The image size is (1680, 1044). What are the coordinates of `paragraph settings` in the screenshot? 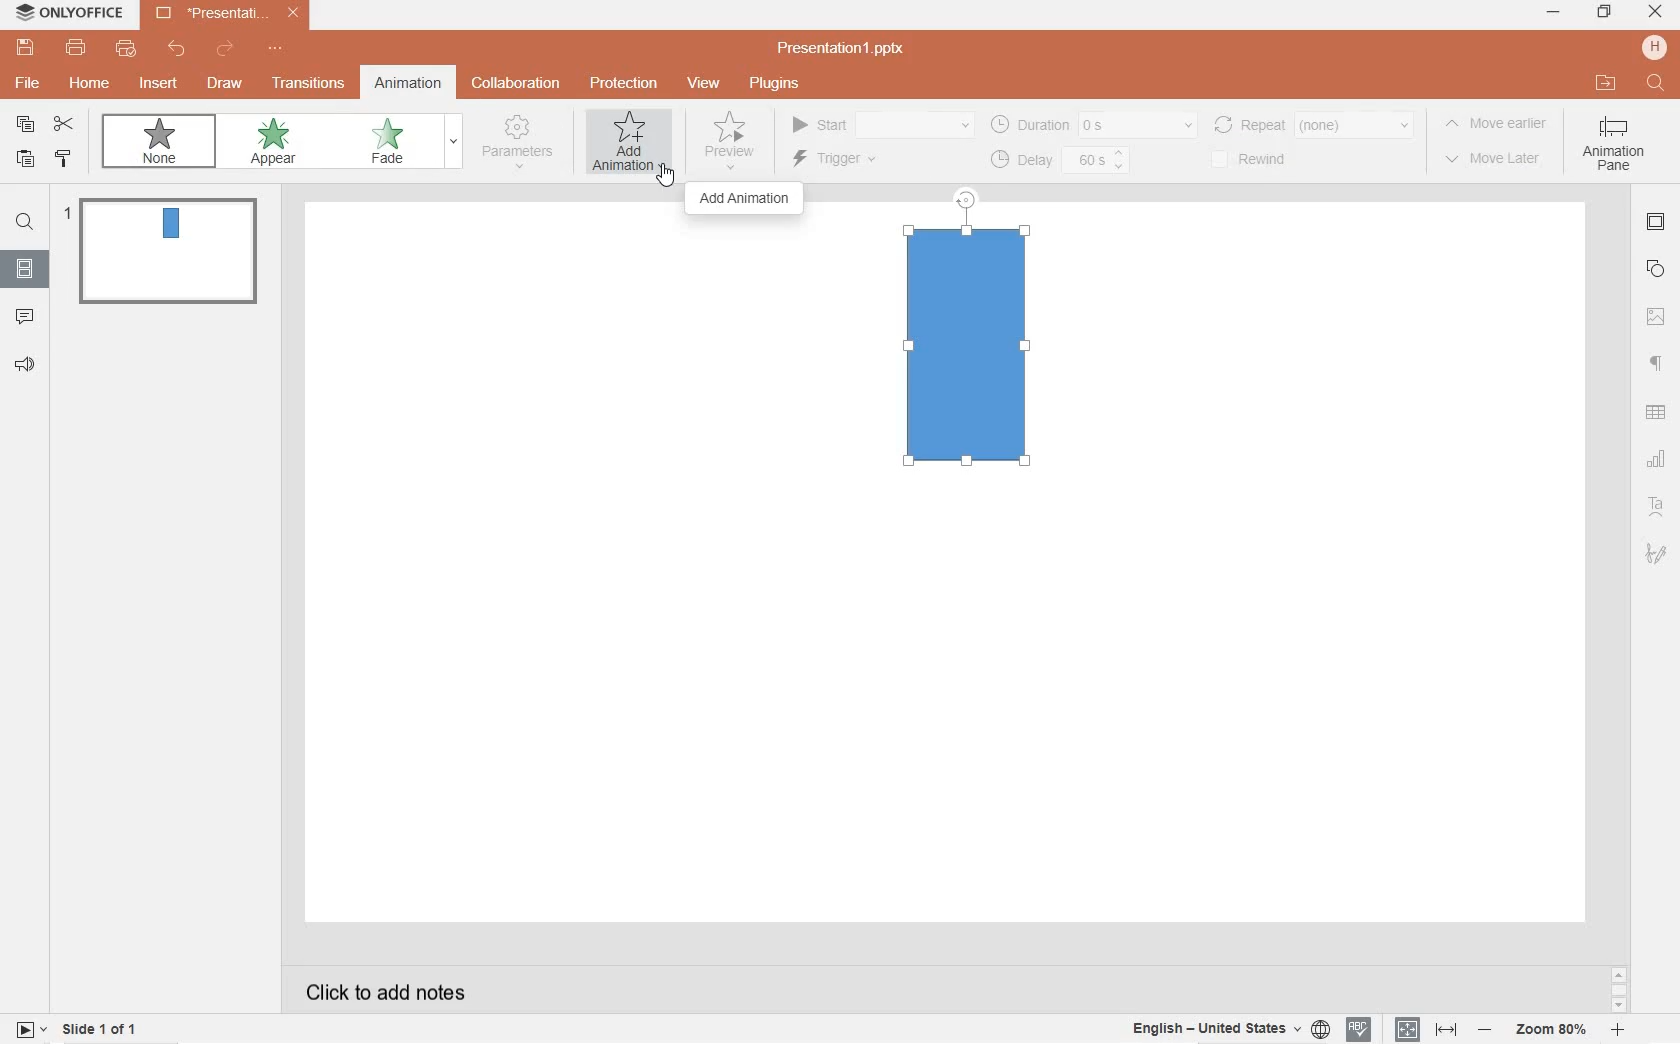 It's located at (1657, 362).